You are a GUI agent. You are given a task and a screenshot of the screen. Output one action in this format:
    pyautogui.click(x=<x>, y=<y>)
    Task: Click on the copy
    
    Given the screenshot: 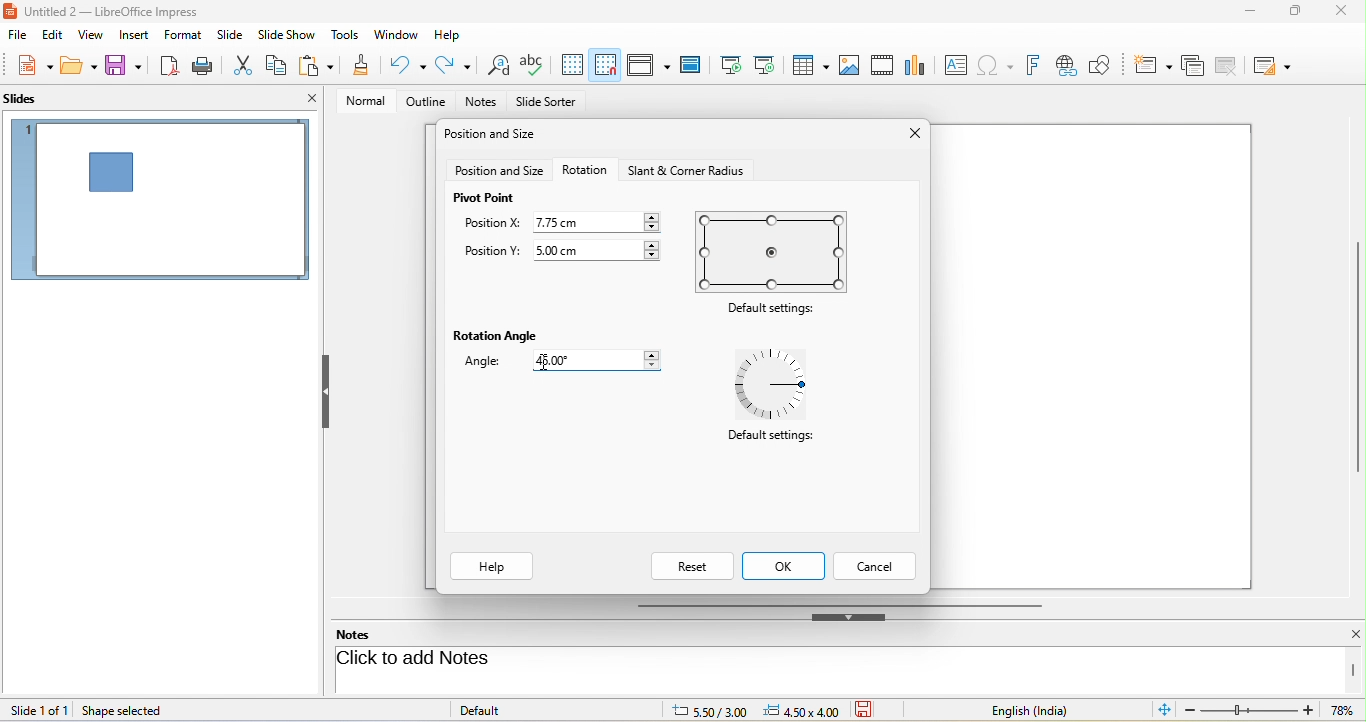 What is the action you would take?
    pyautogui.click(x=278, y=63)
    